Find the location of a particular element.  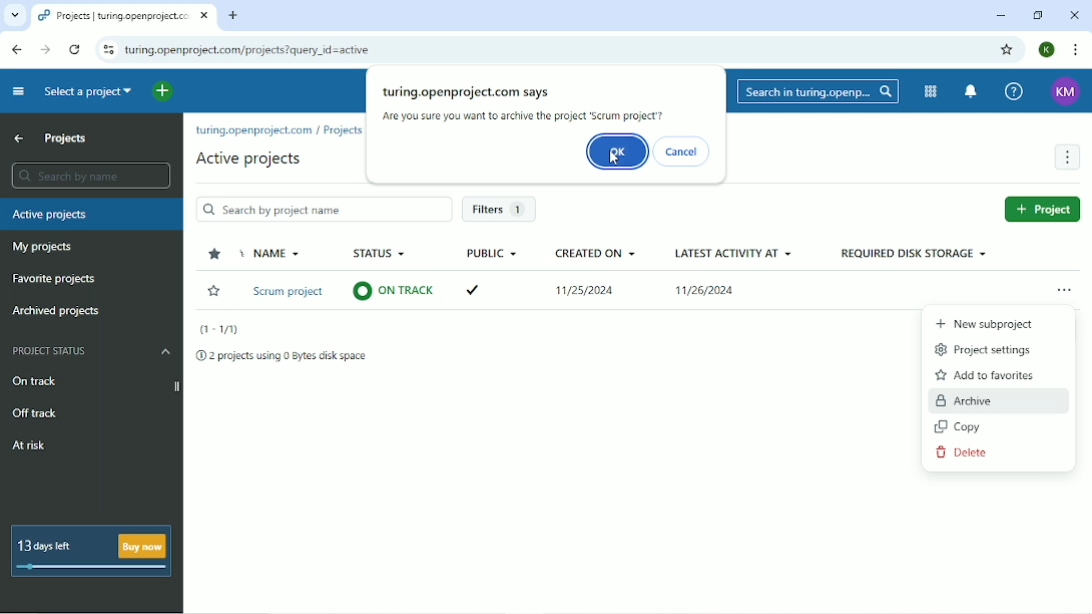

Up is located at coordinates (18, 139).